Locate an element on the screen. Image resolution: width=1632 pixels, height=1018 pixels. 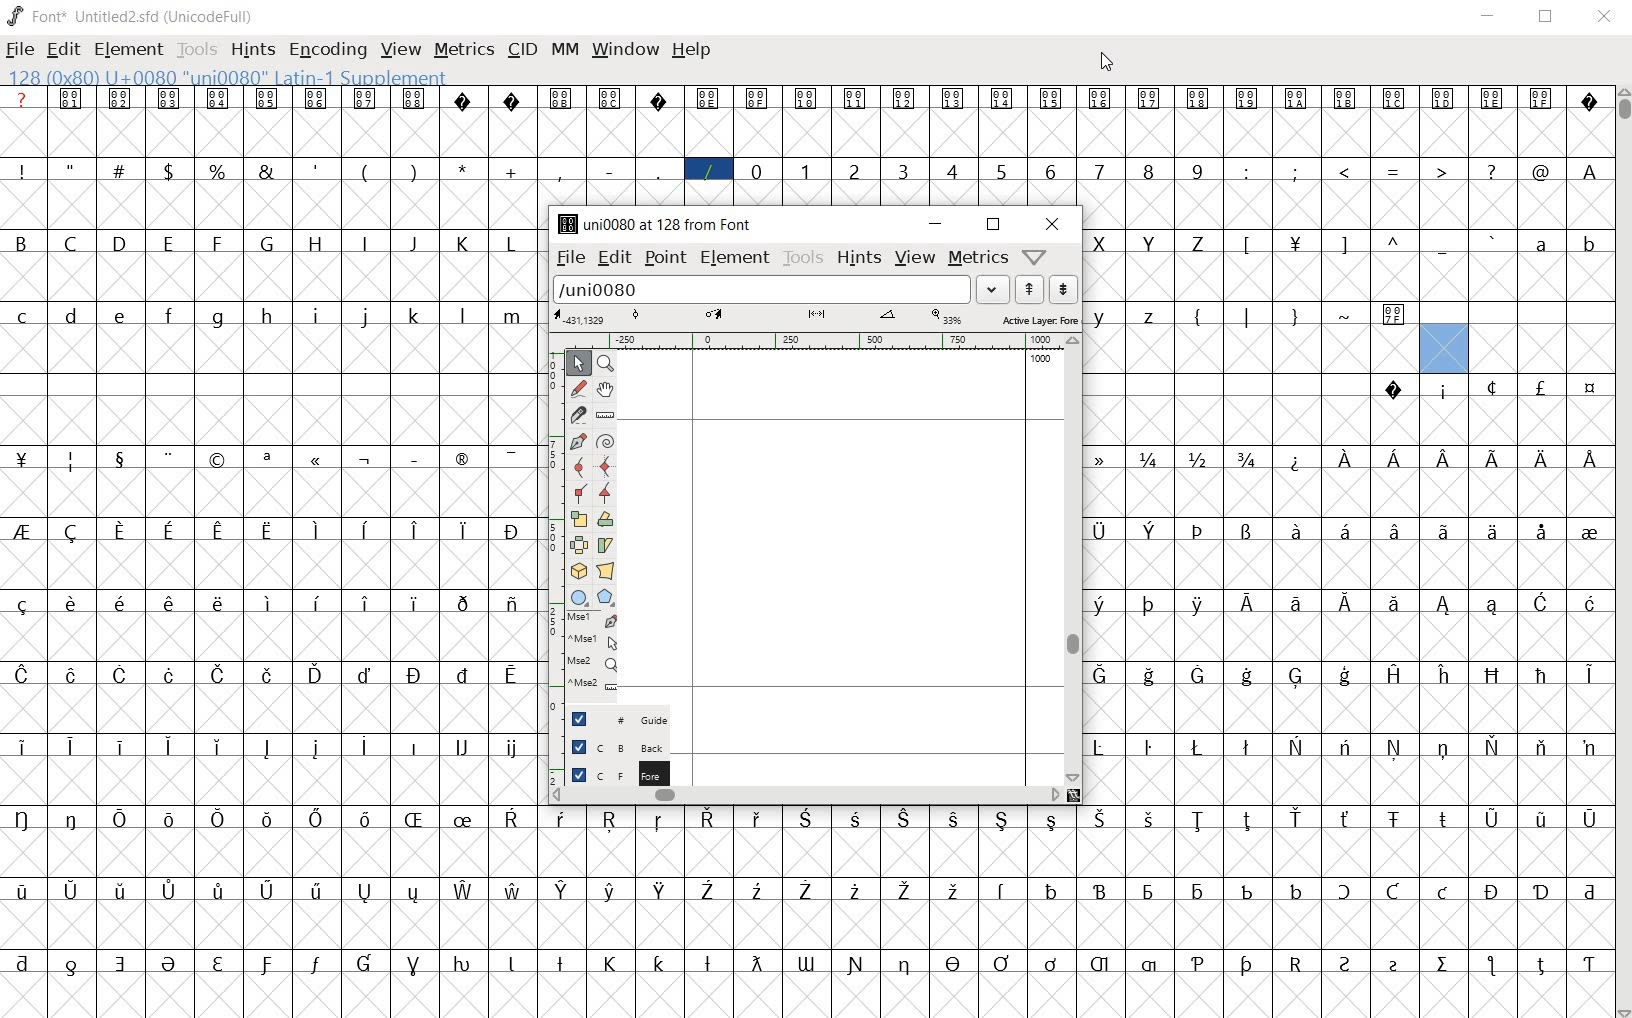
glyph is located at coordinates (1199, 893).